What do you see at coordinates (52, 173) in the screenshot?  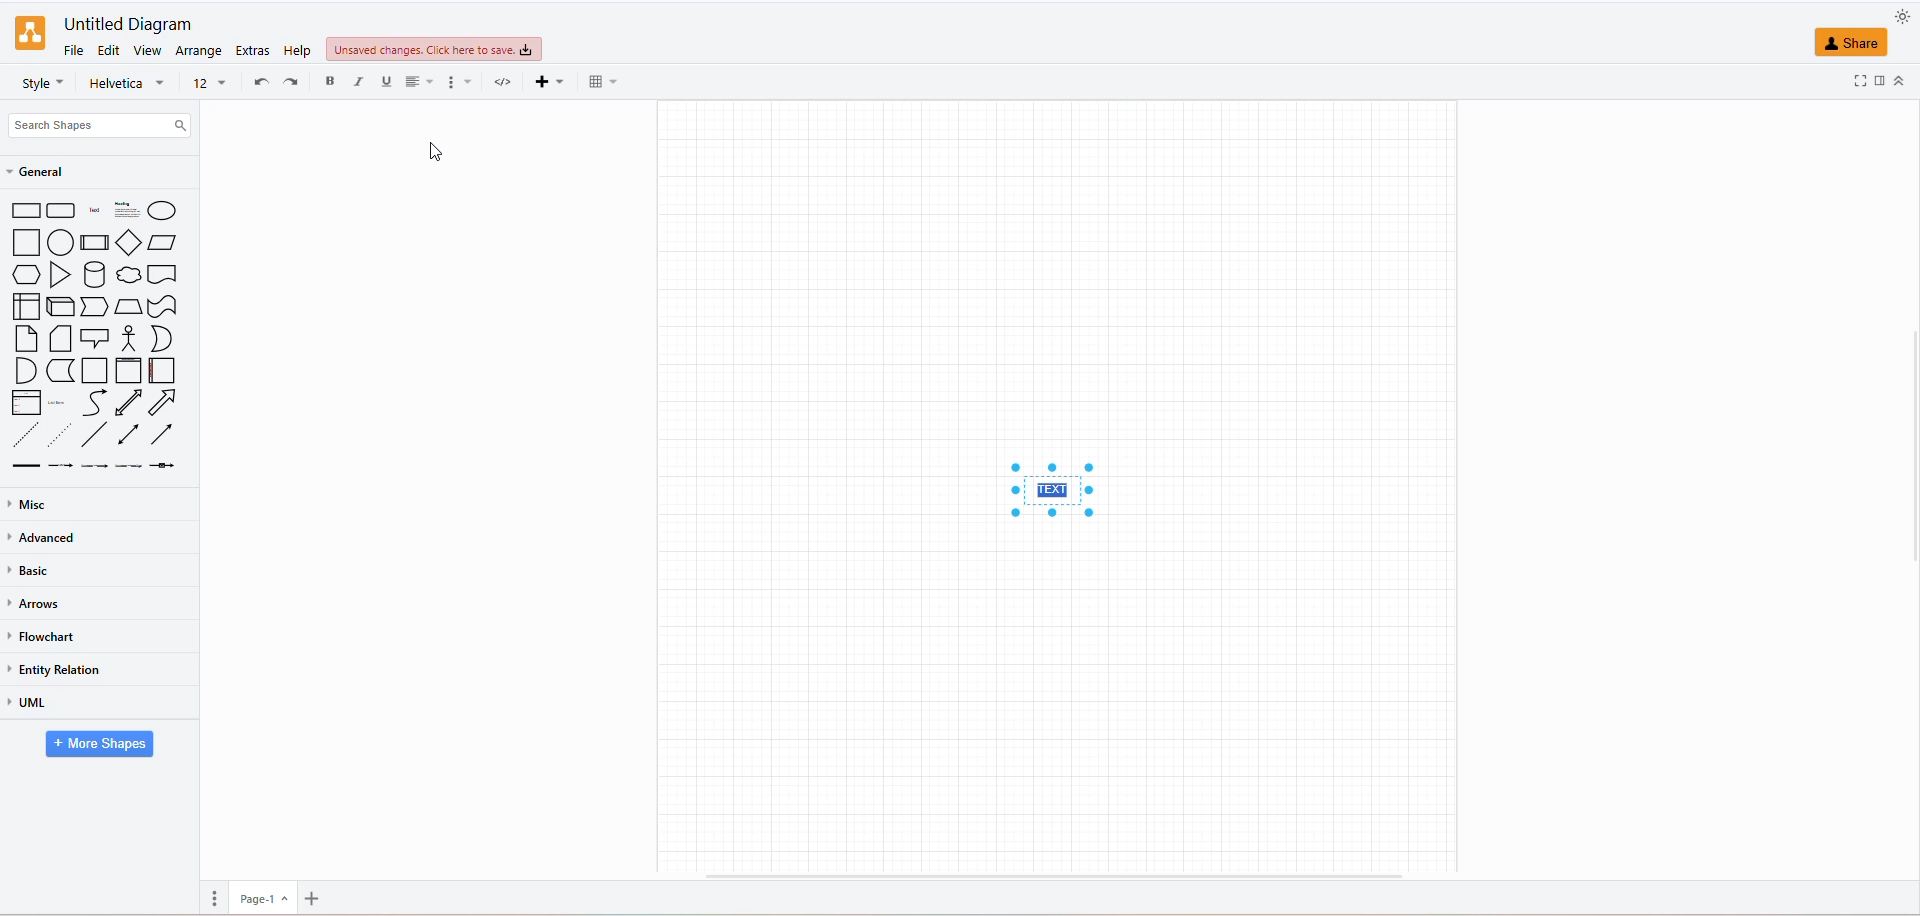 I see `general` at bounding box center [52, 173].